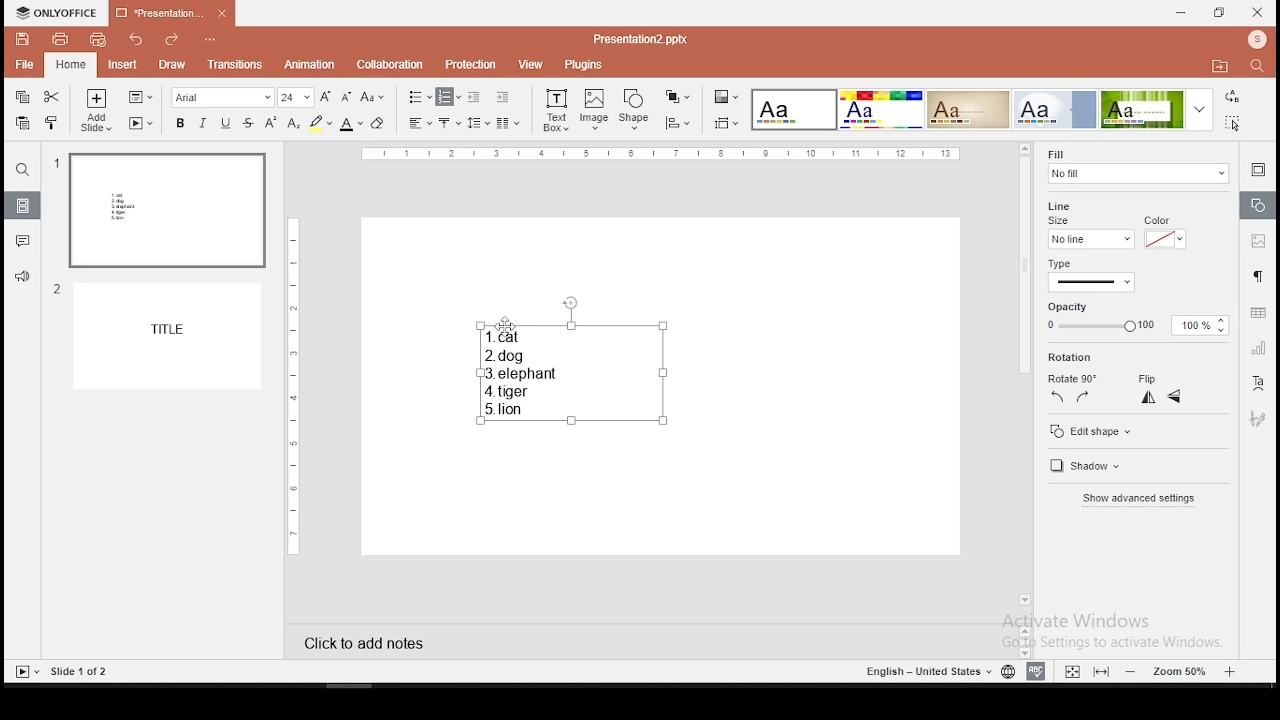 This screenshot has height=720, width=1280. Describe the element at coordinates (795, 110) in the screenshot. I see `theme` at that location.